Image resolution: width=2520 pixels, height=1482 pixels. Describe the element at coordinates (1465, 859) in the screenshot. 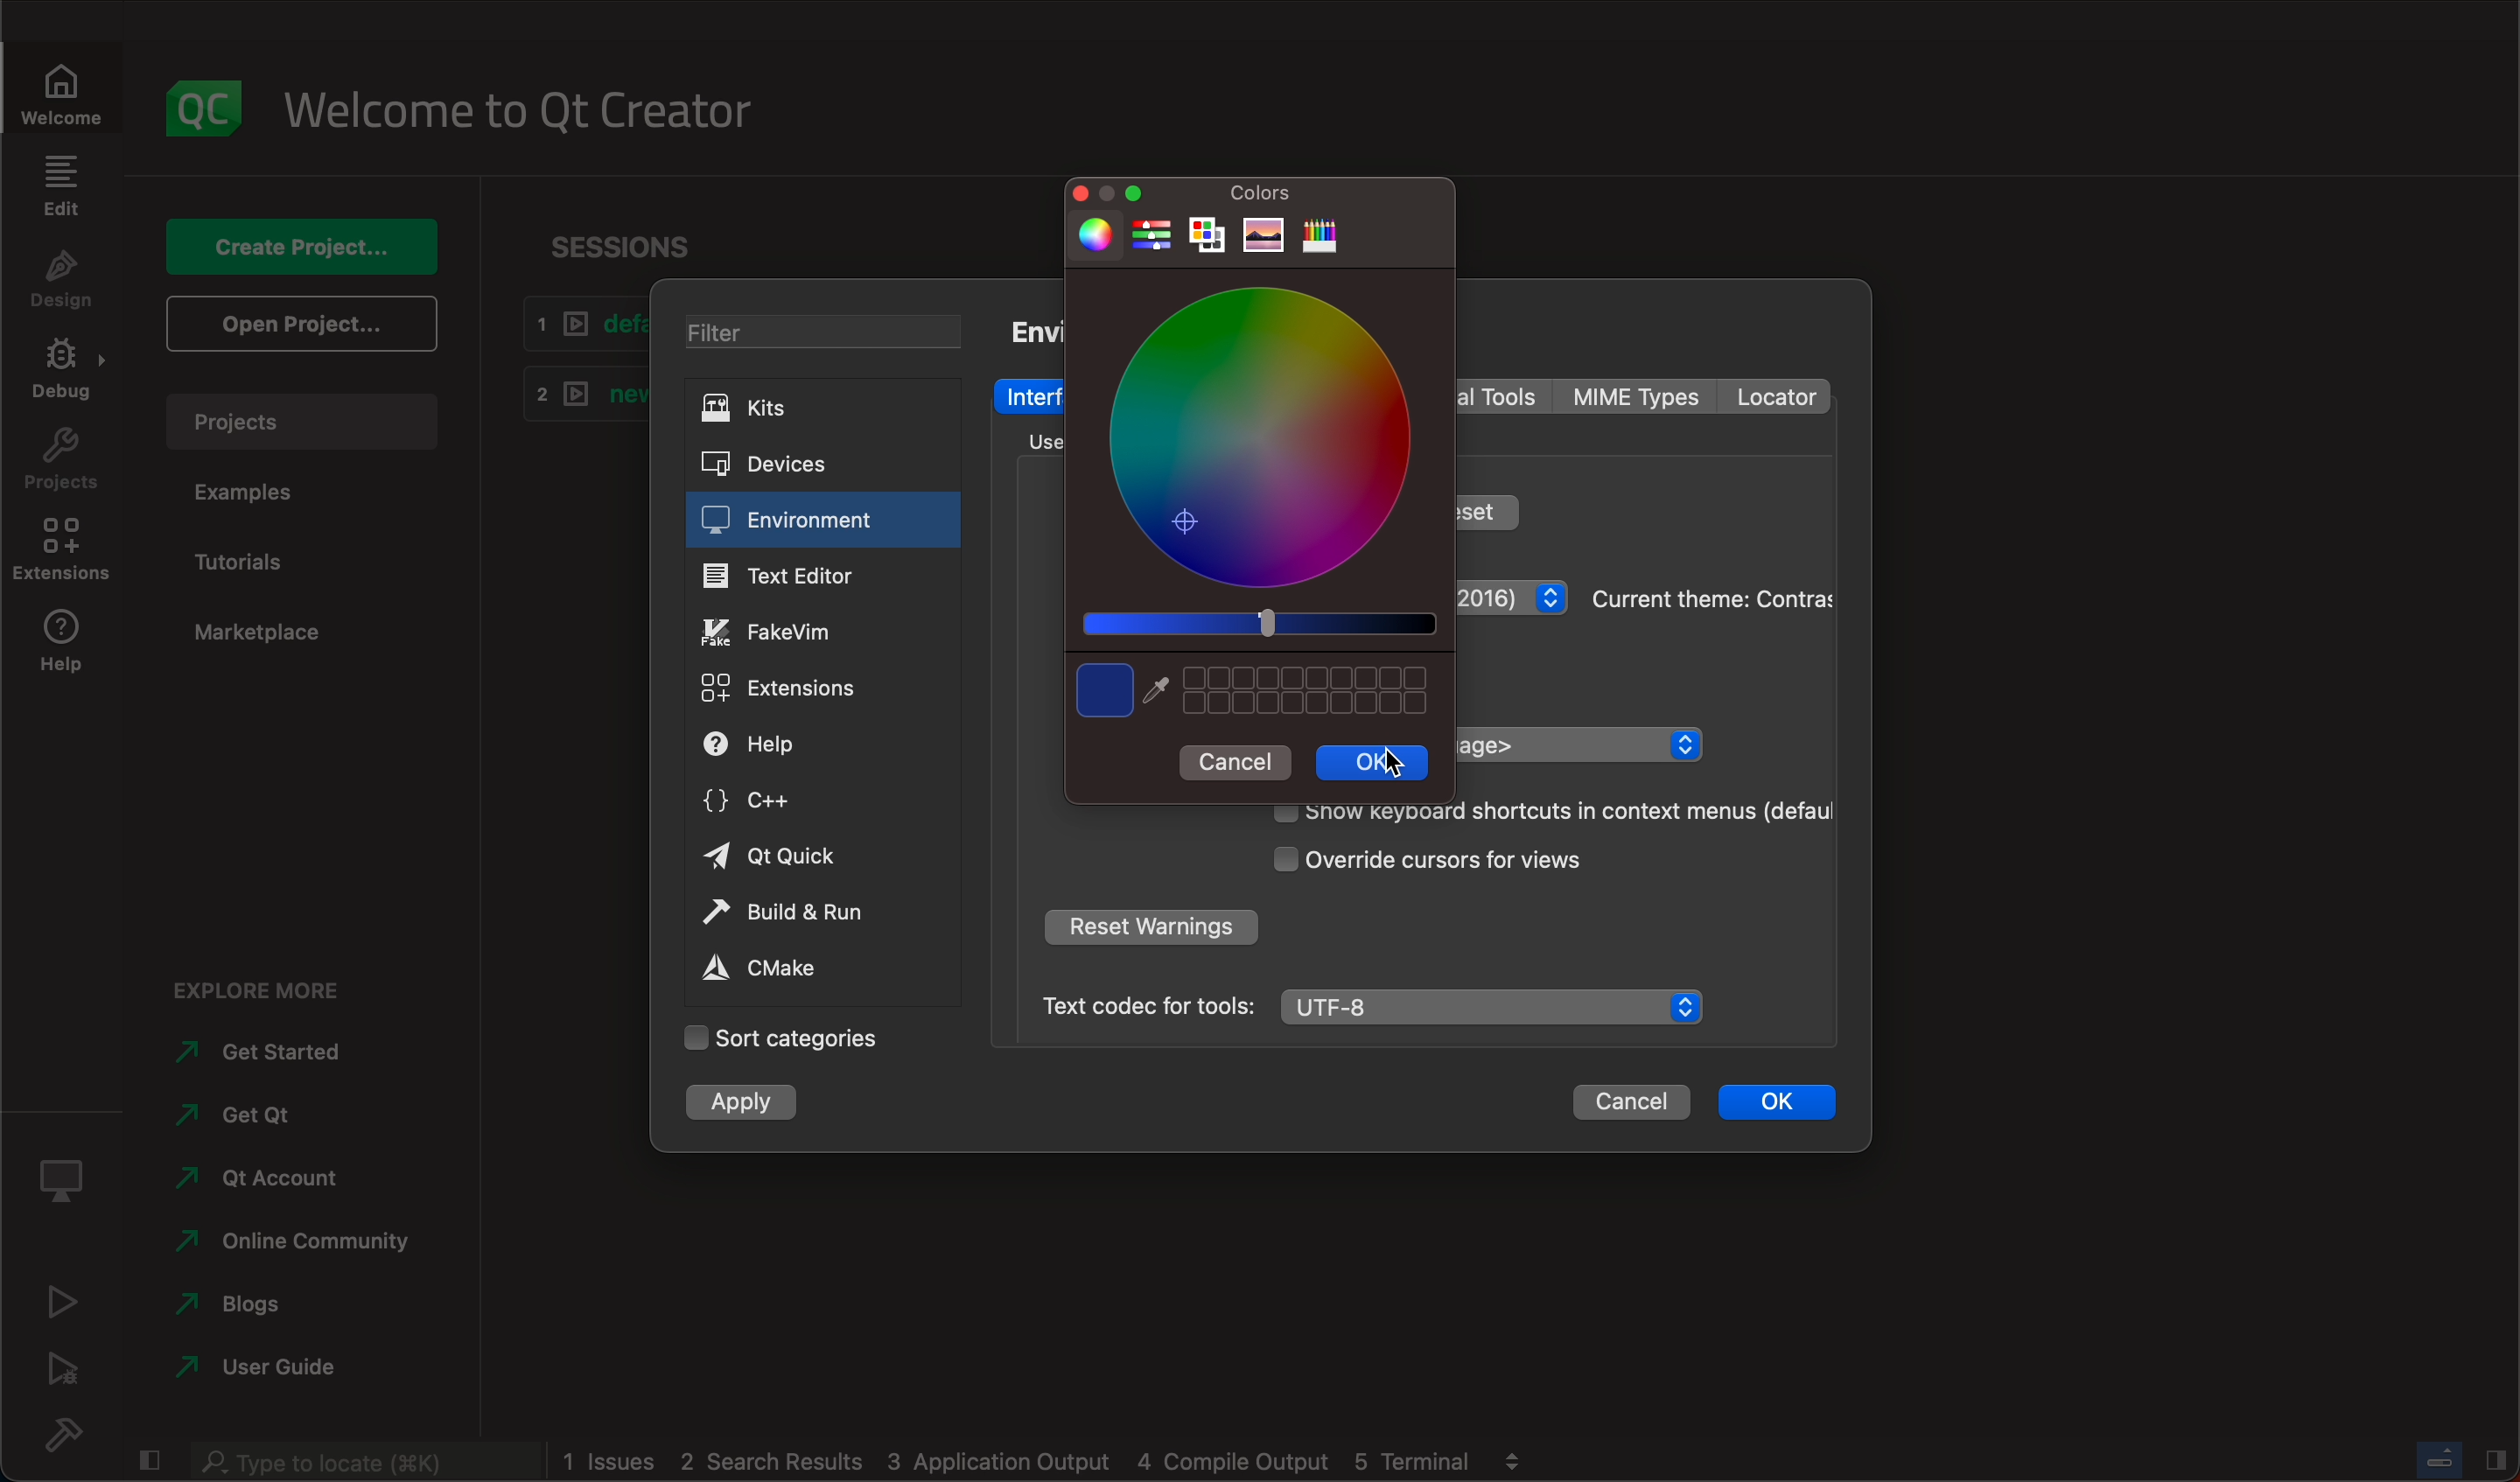

I see `cursor` at that location.